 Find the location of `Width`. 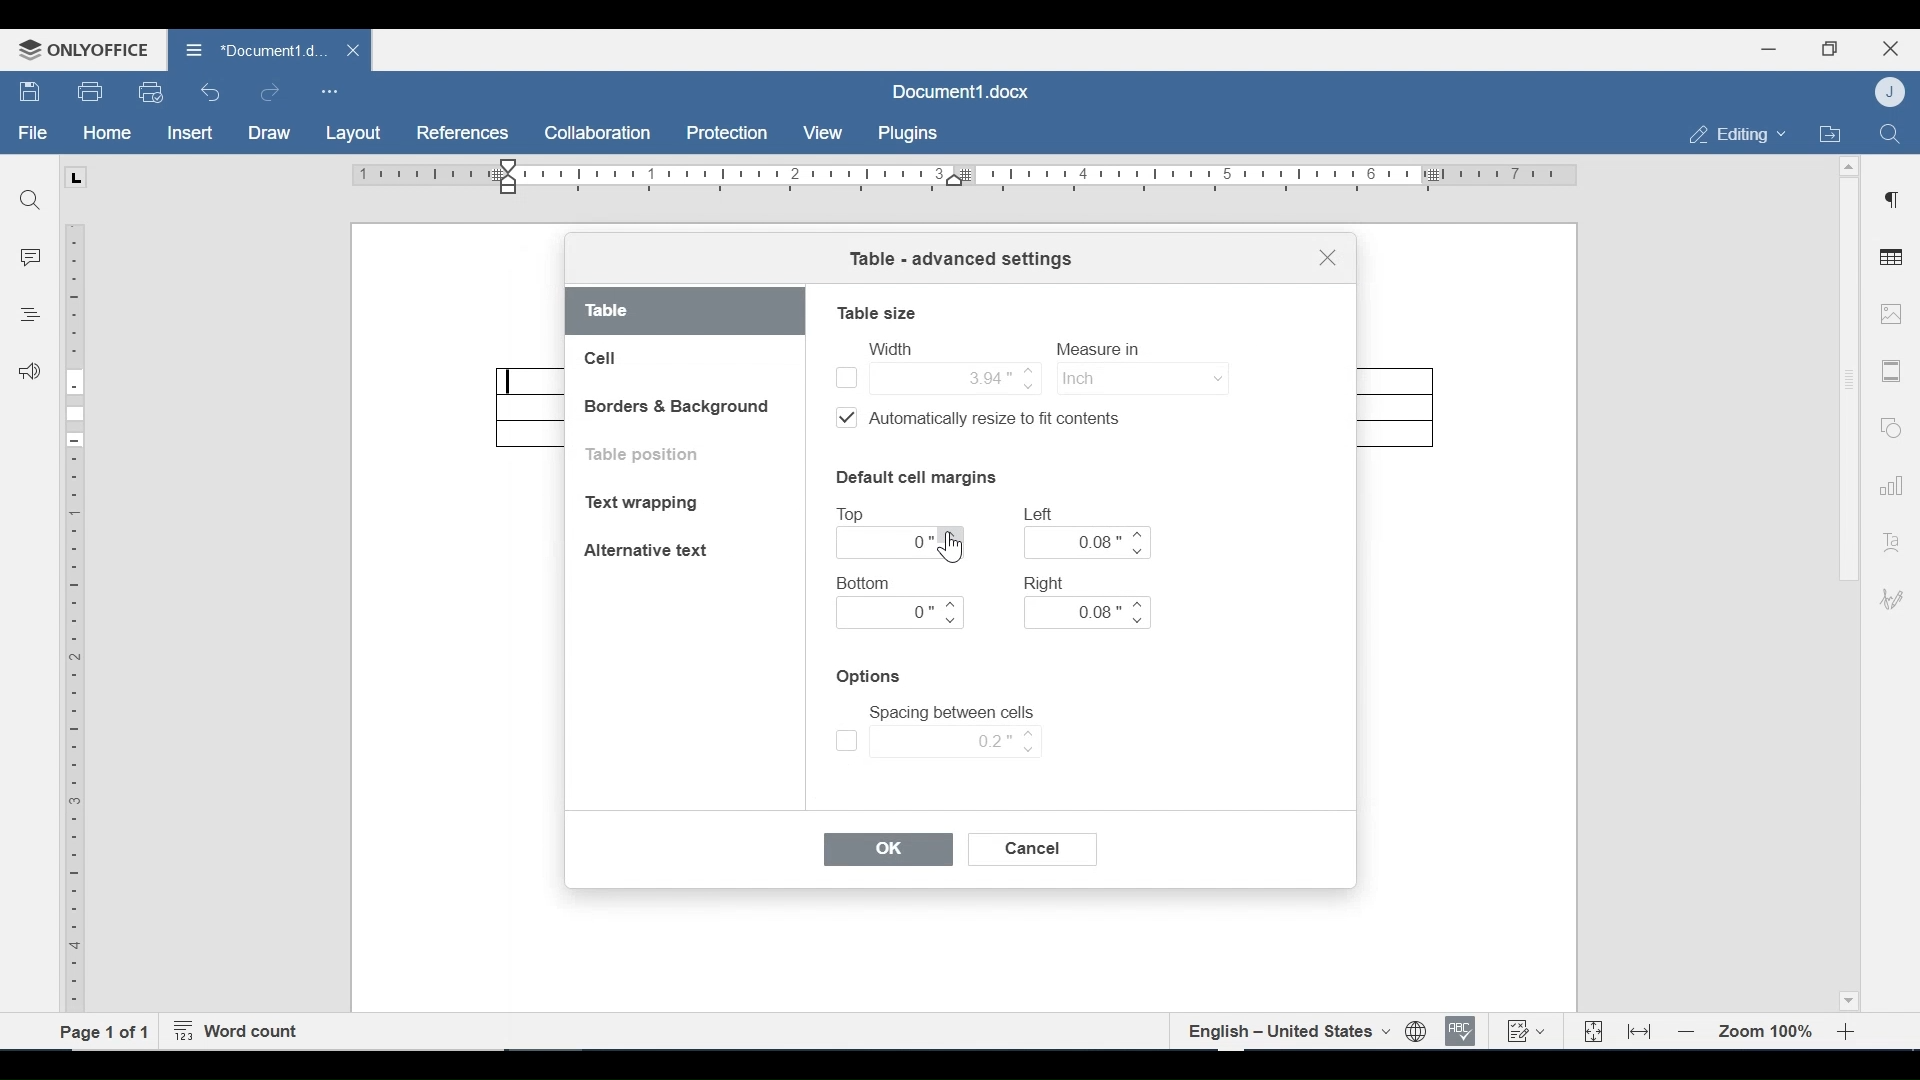

Width is located at coordinates (889, 348).